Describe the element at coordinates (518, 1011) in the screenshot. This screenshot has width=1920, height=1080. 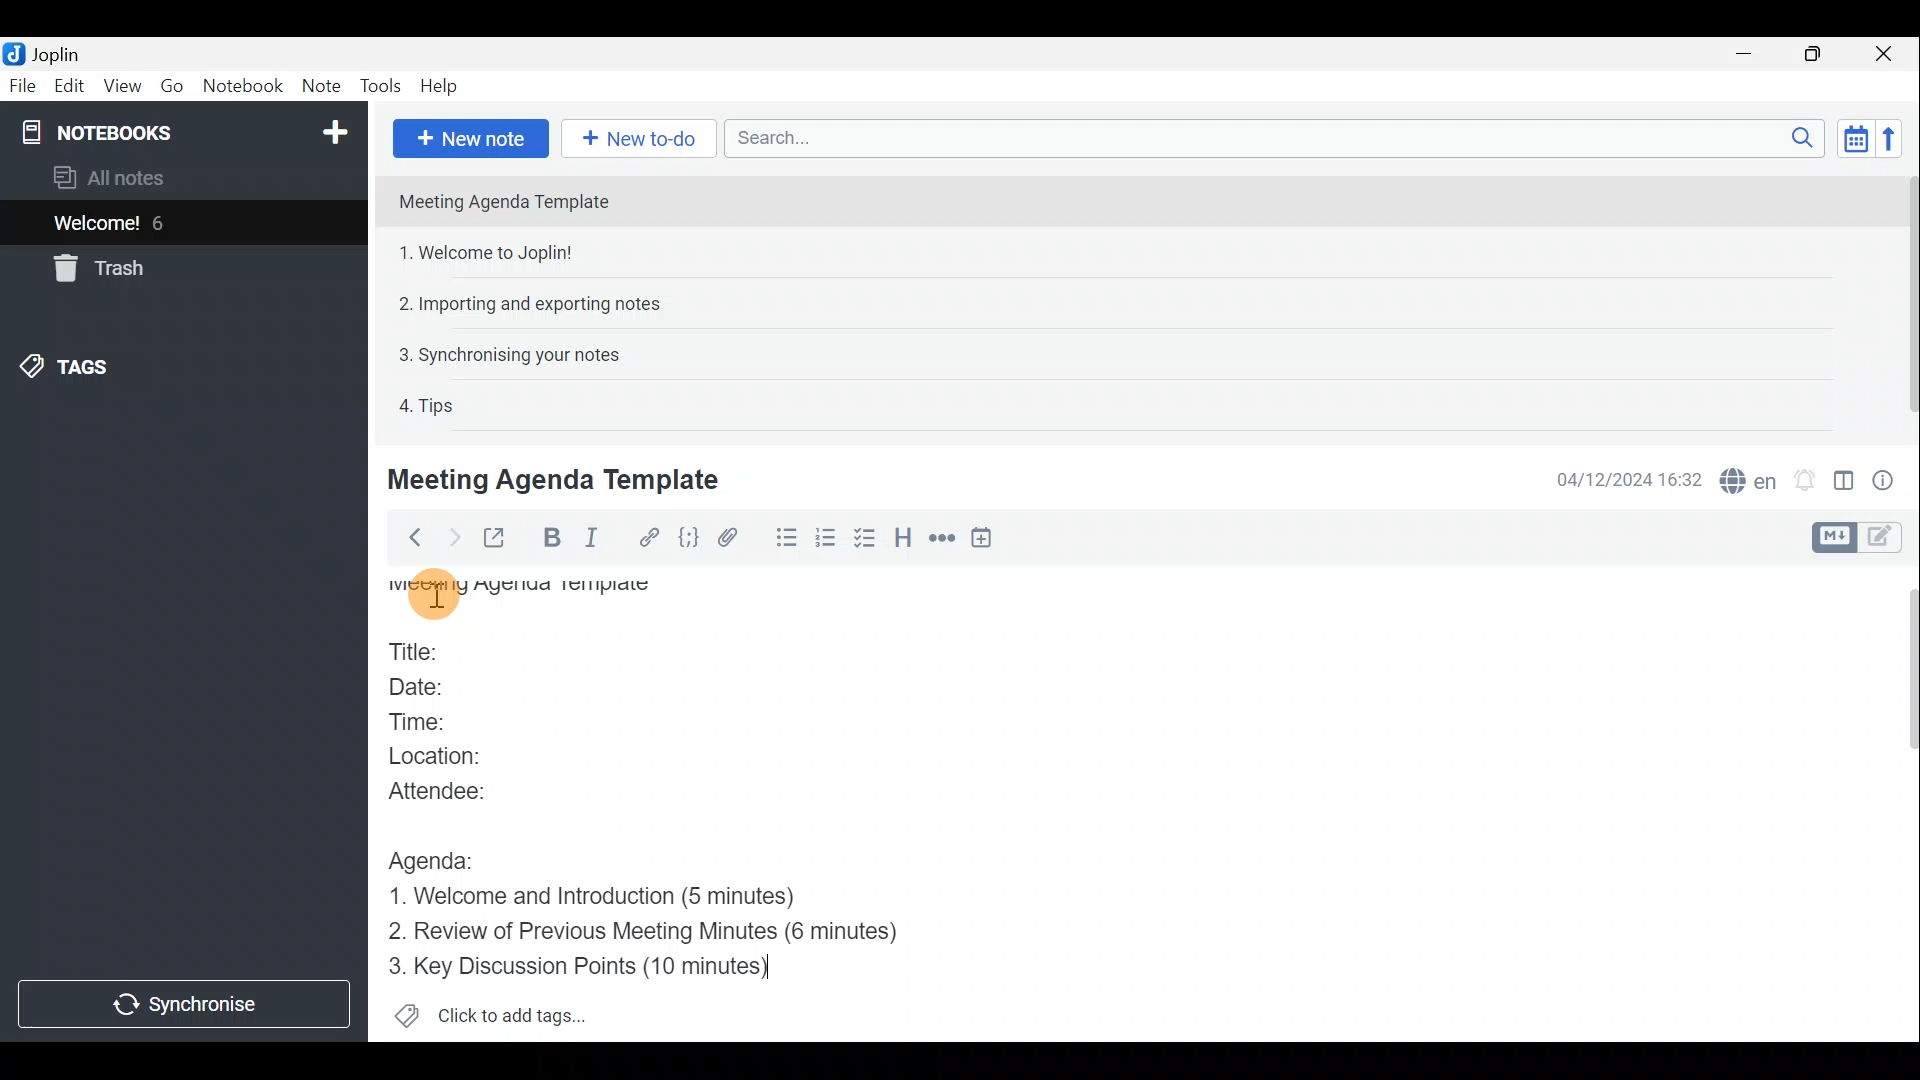
I see `Click to add tags` at that location.